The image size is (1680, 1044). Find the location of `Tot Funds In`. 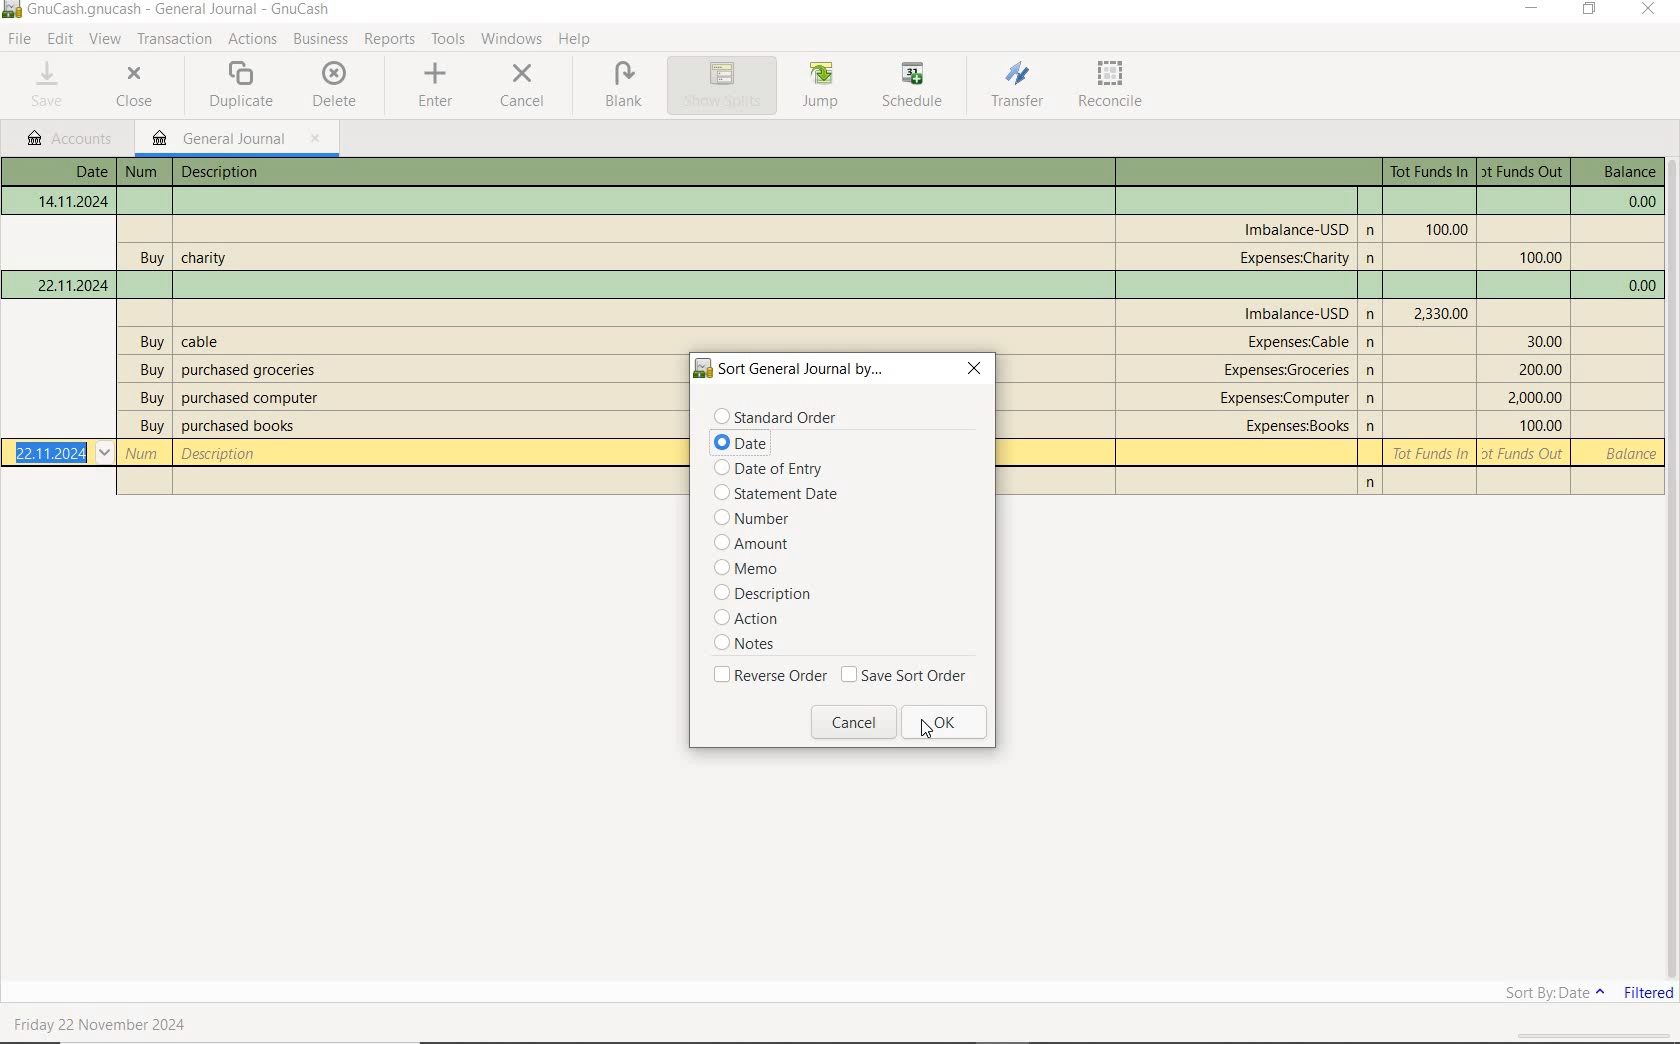

Tot Funds In is located at coordinates (1431, 172).